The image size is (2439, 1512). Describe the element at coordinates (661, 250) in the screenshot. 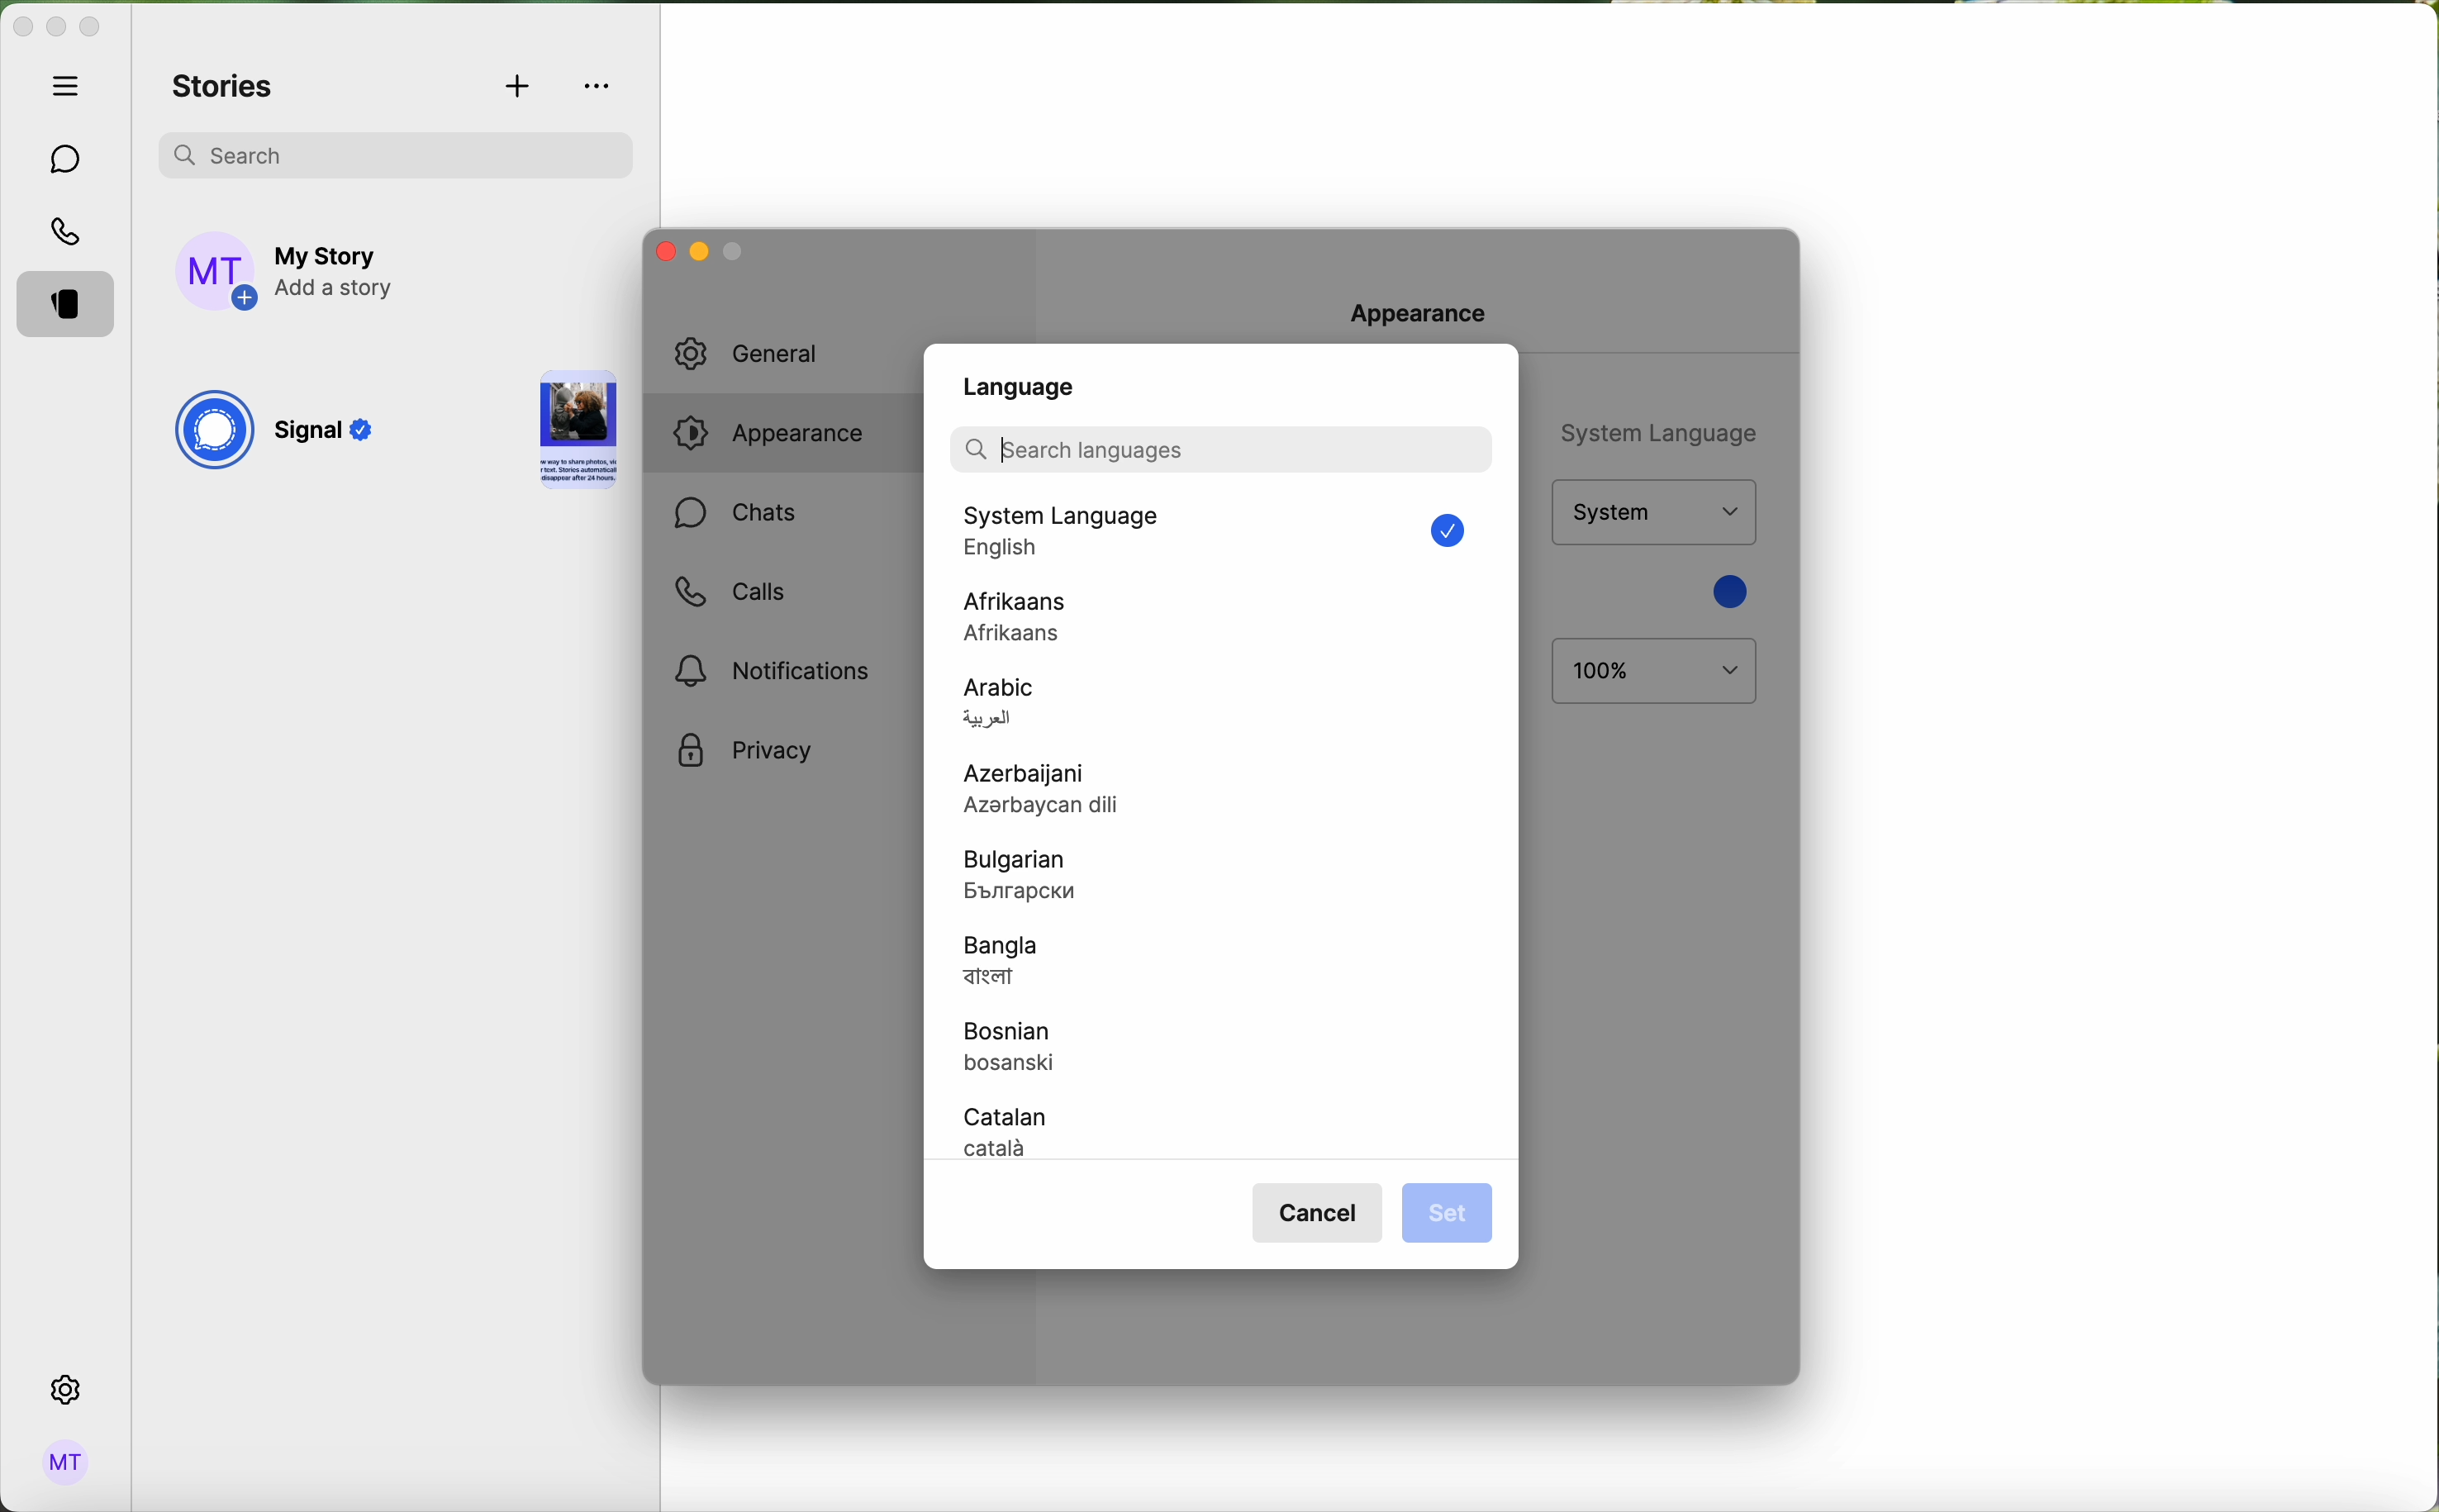

I see `close window` at that location.